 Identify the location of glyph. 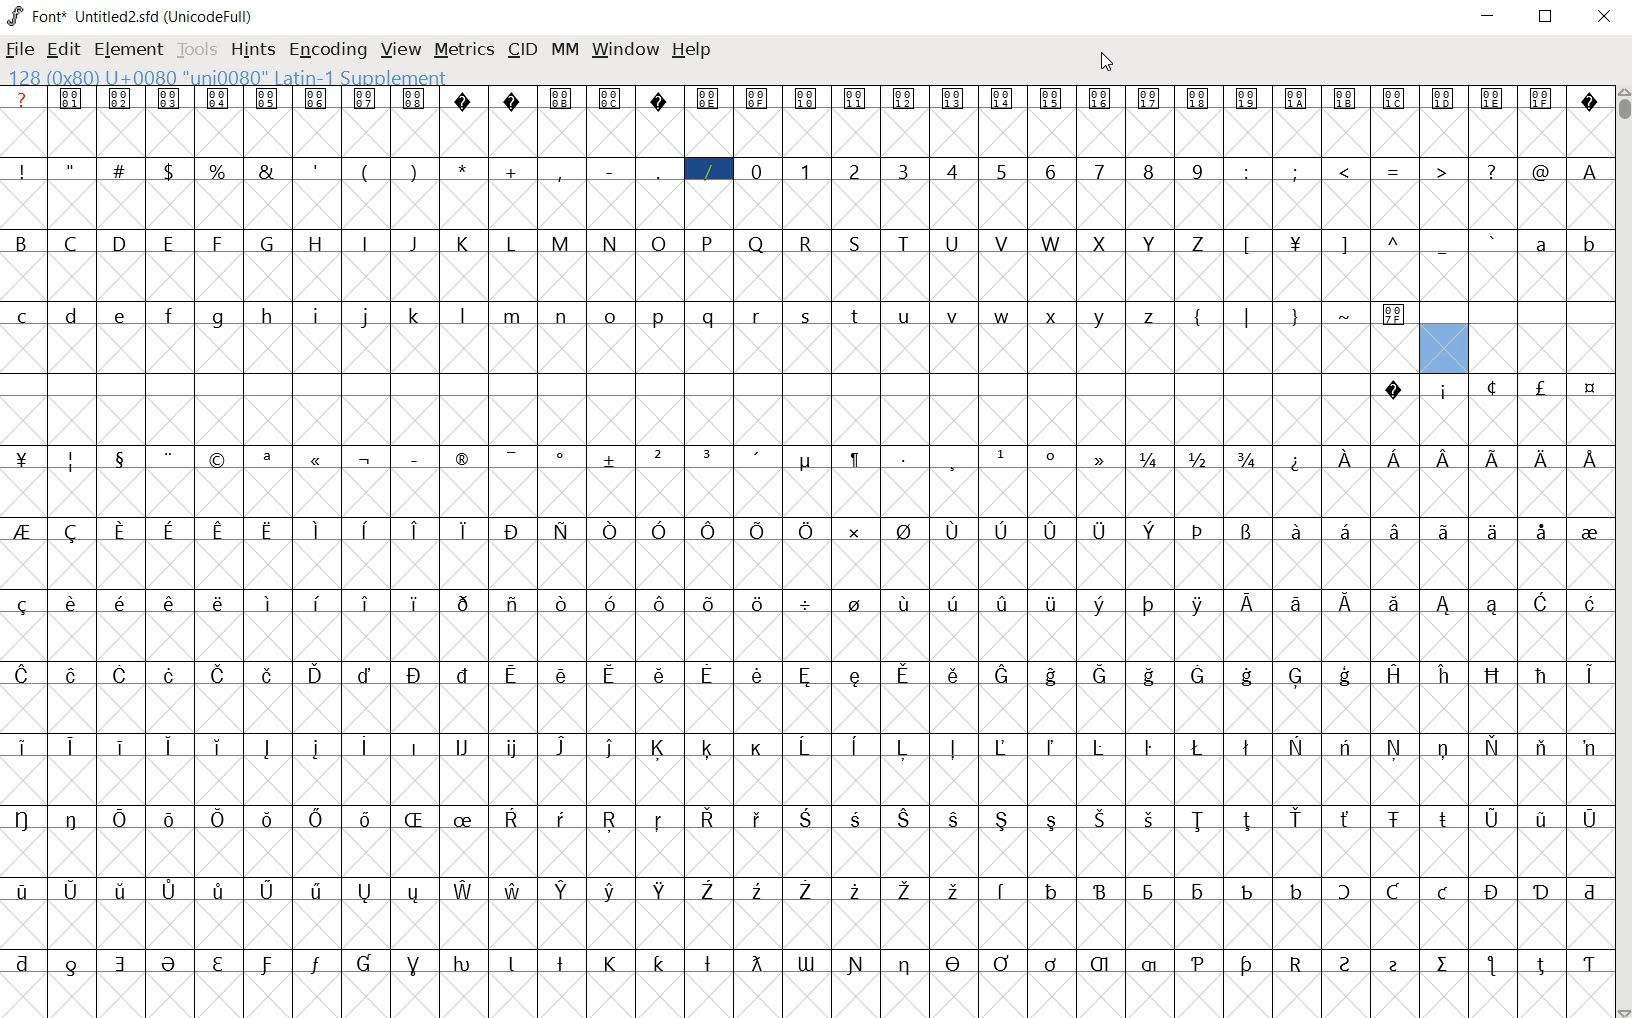
(1198, 605).